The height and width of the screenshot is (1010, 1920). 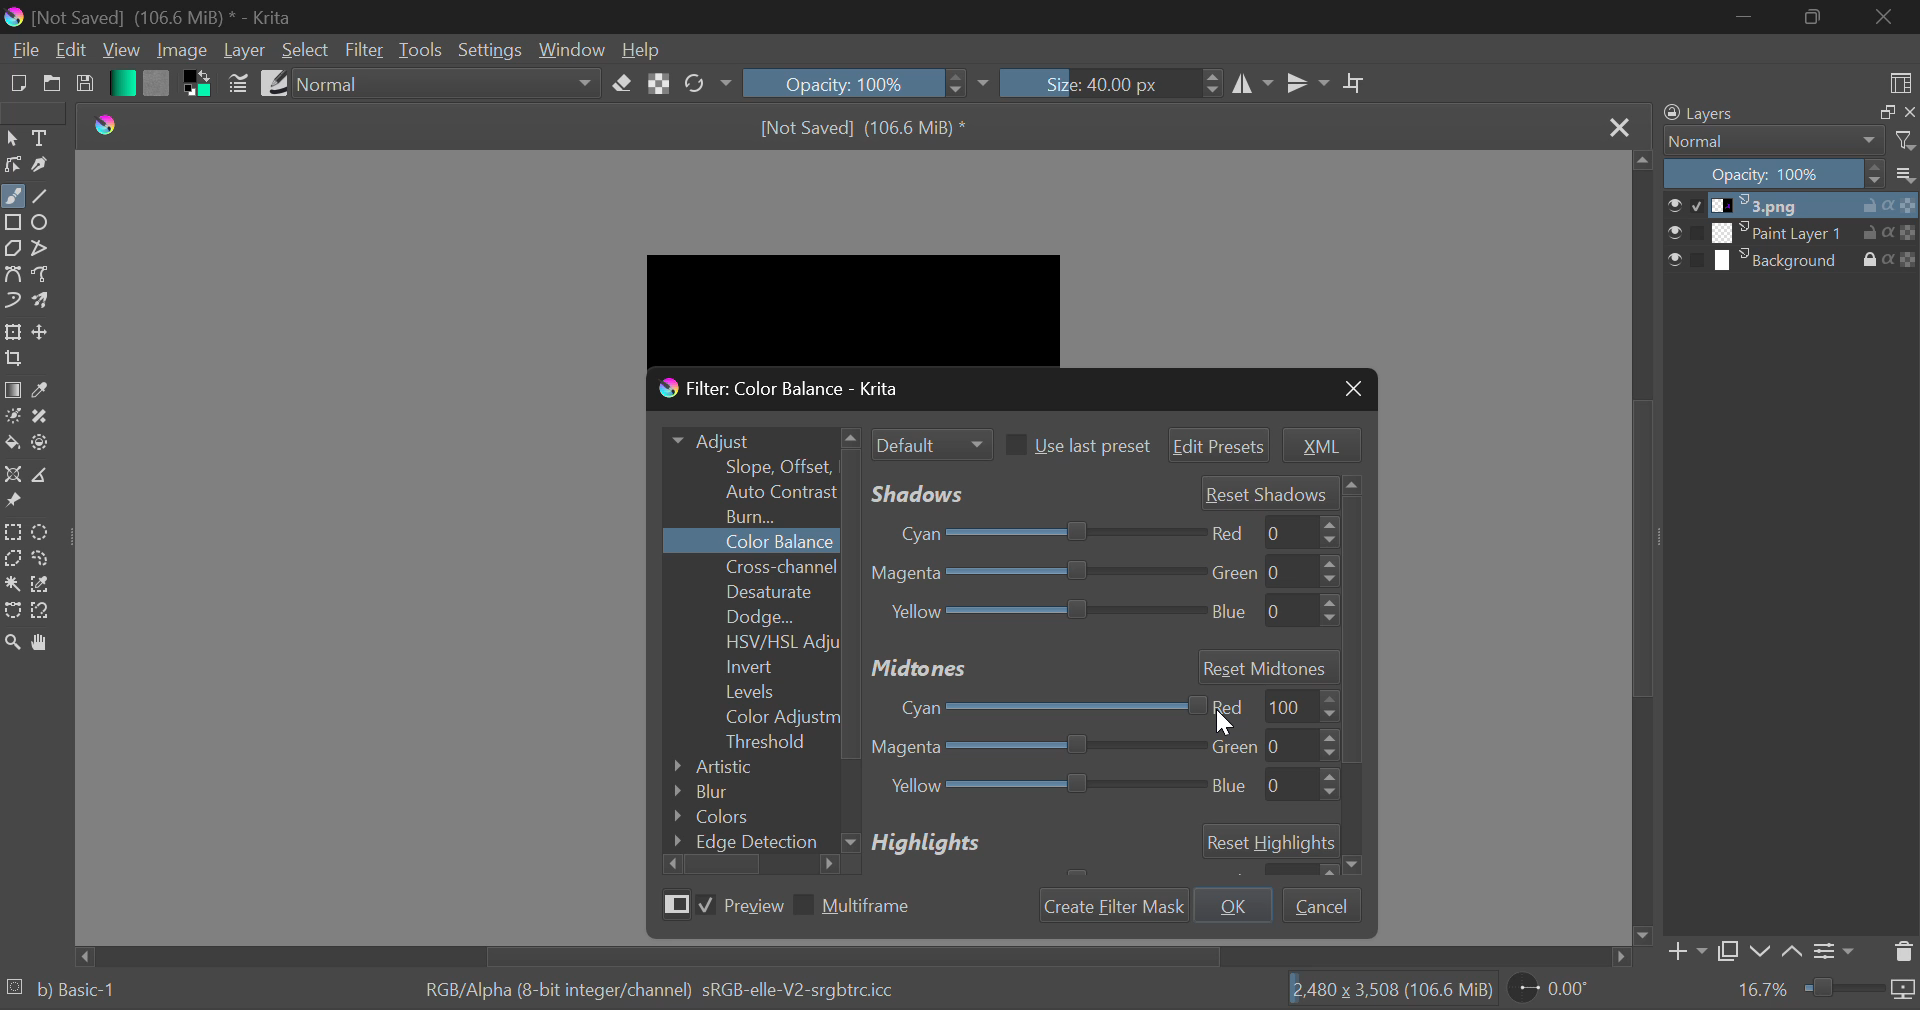 What do you see at coordinates (1235, 904) in the screenshot?
I see `OK` at bounding box center [1235, 904].